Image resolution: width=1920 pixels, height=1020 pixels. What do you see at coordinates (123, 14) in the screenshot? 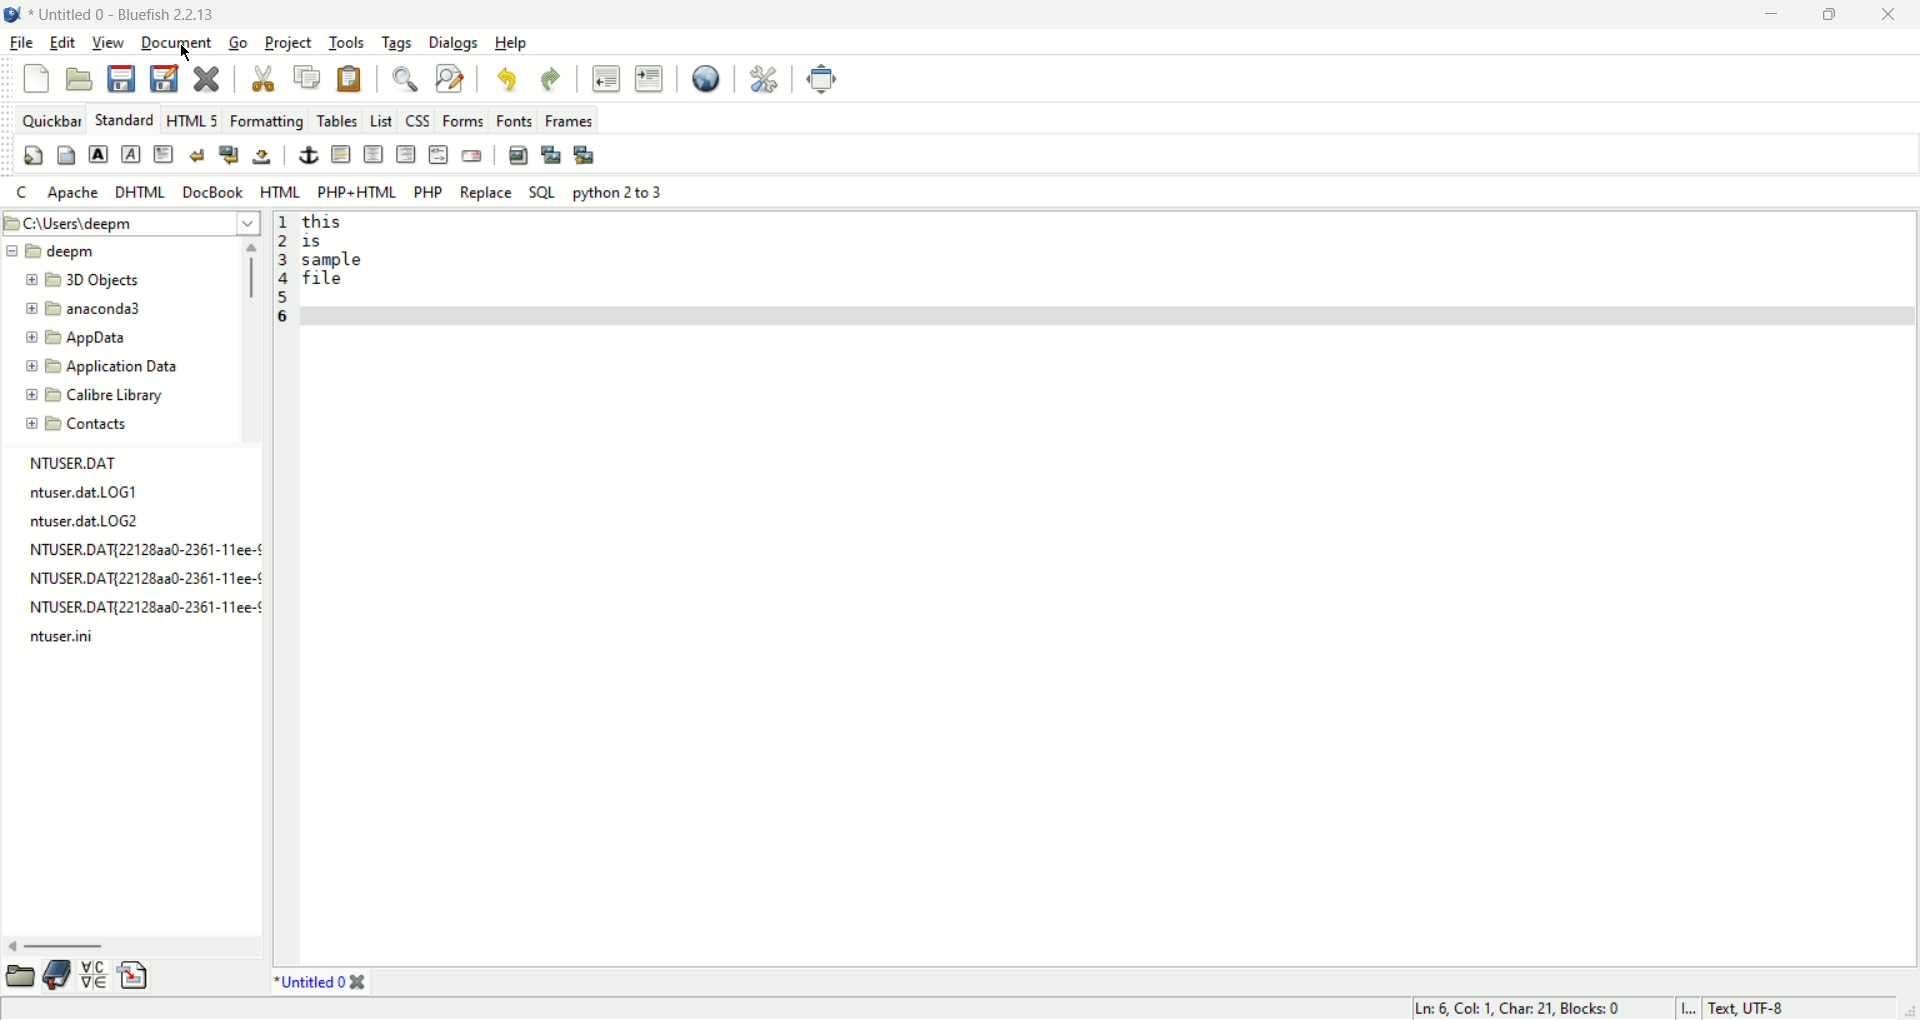
I see `title` at bounding box center [123, 14].